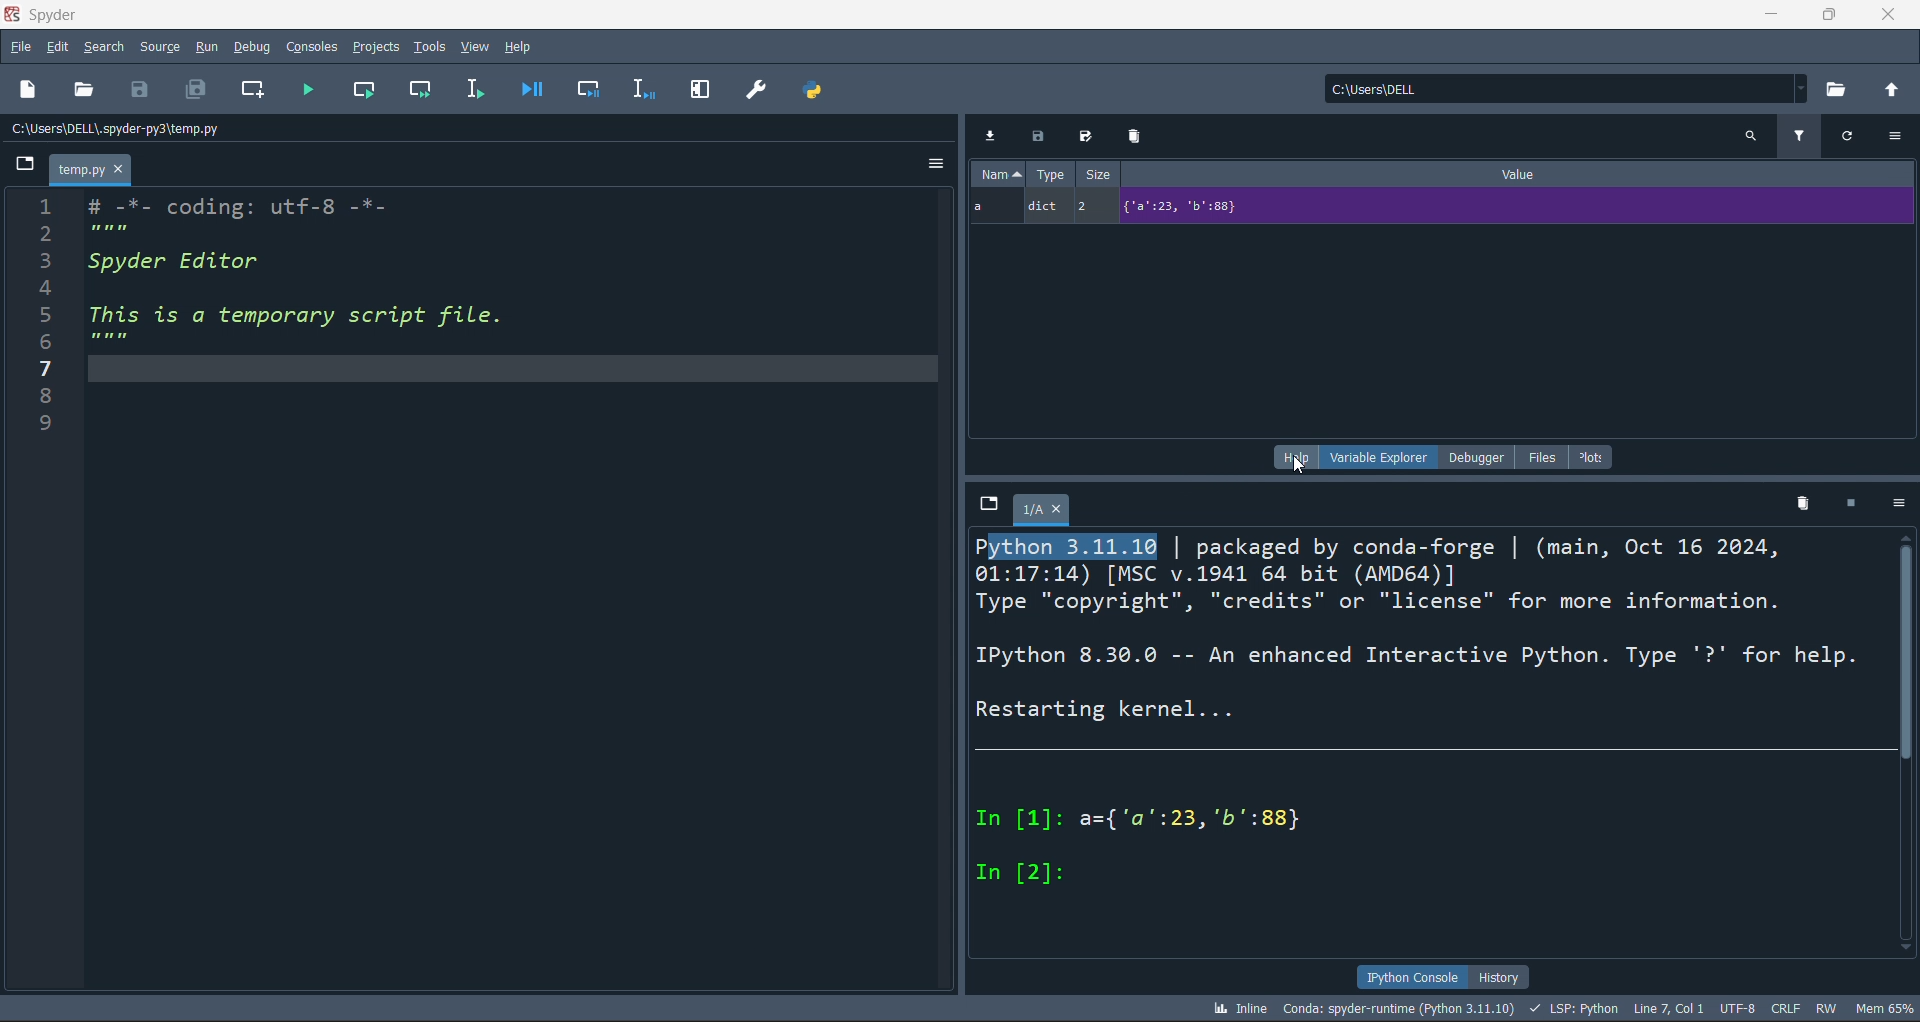  What do you see at coordinates (1038, 135) in the screenshot?
I see `save` at bounding box center [1038, 135].